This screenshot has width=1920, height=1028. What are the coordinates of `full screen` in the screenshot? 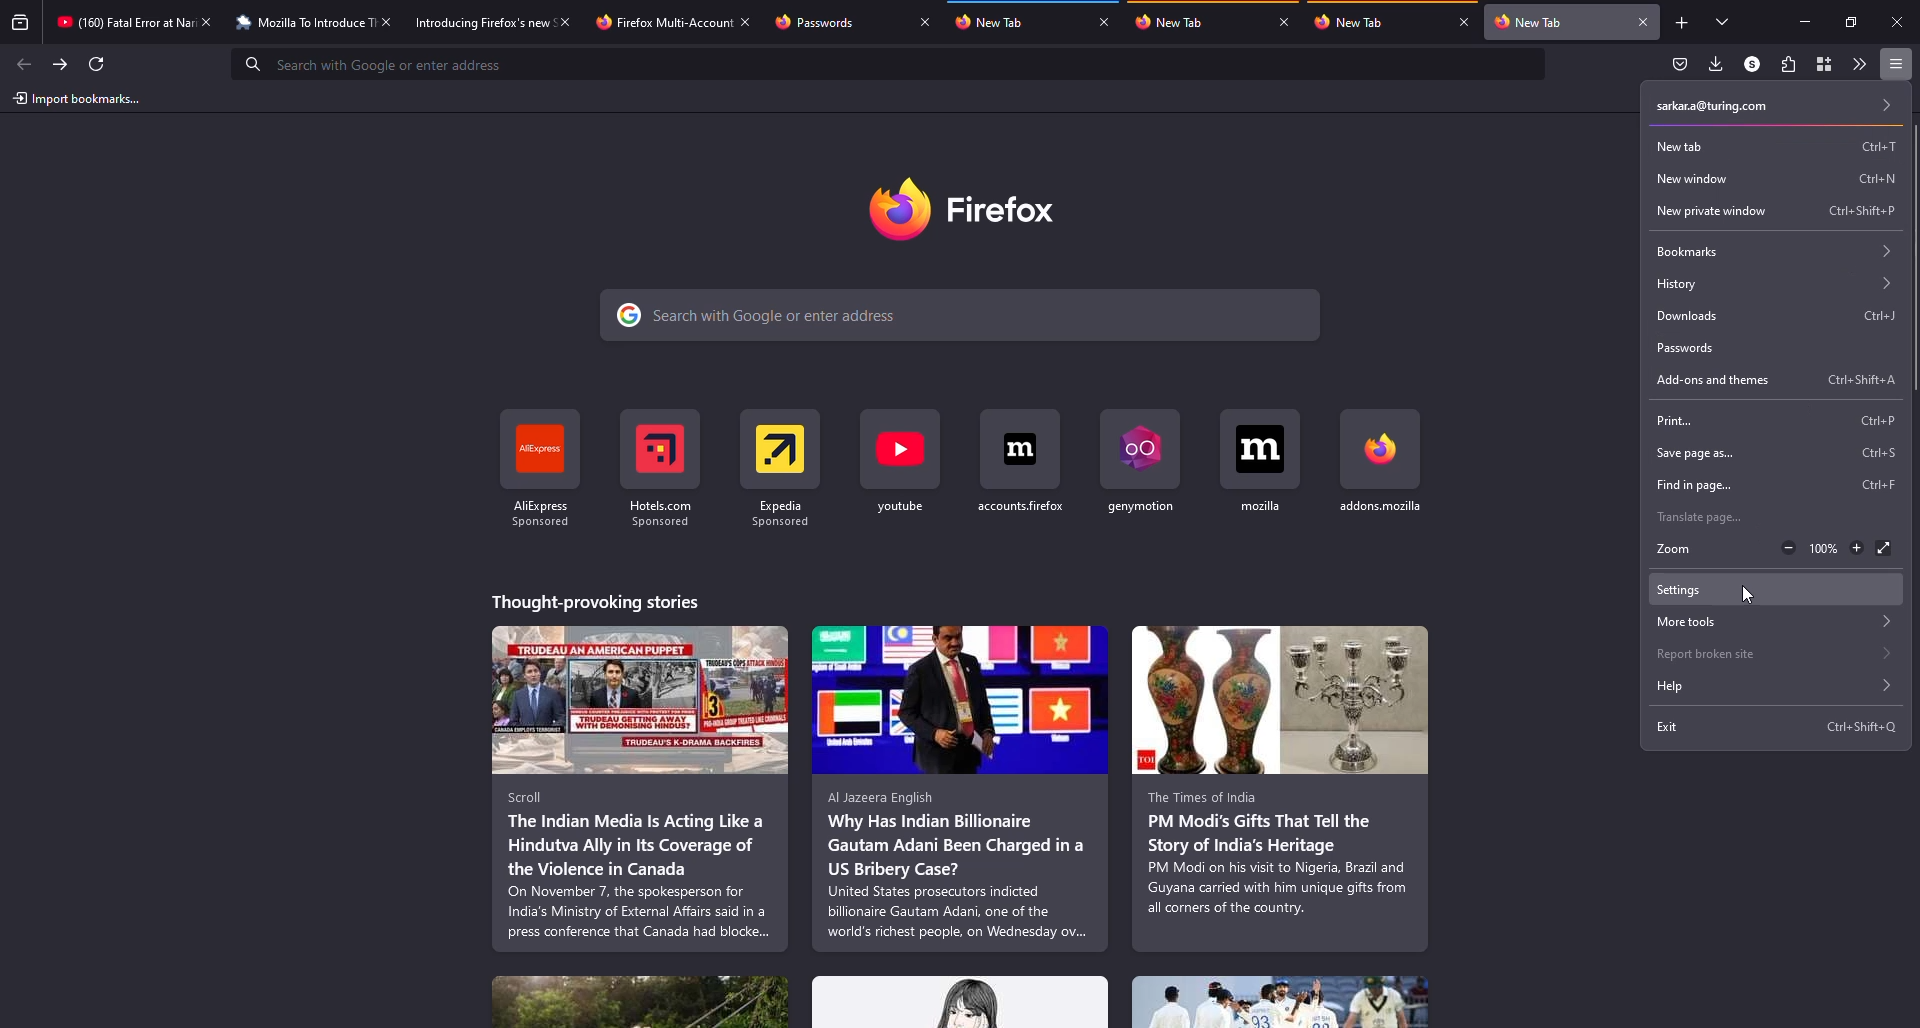 It's located at (1886, 548).